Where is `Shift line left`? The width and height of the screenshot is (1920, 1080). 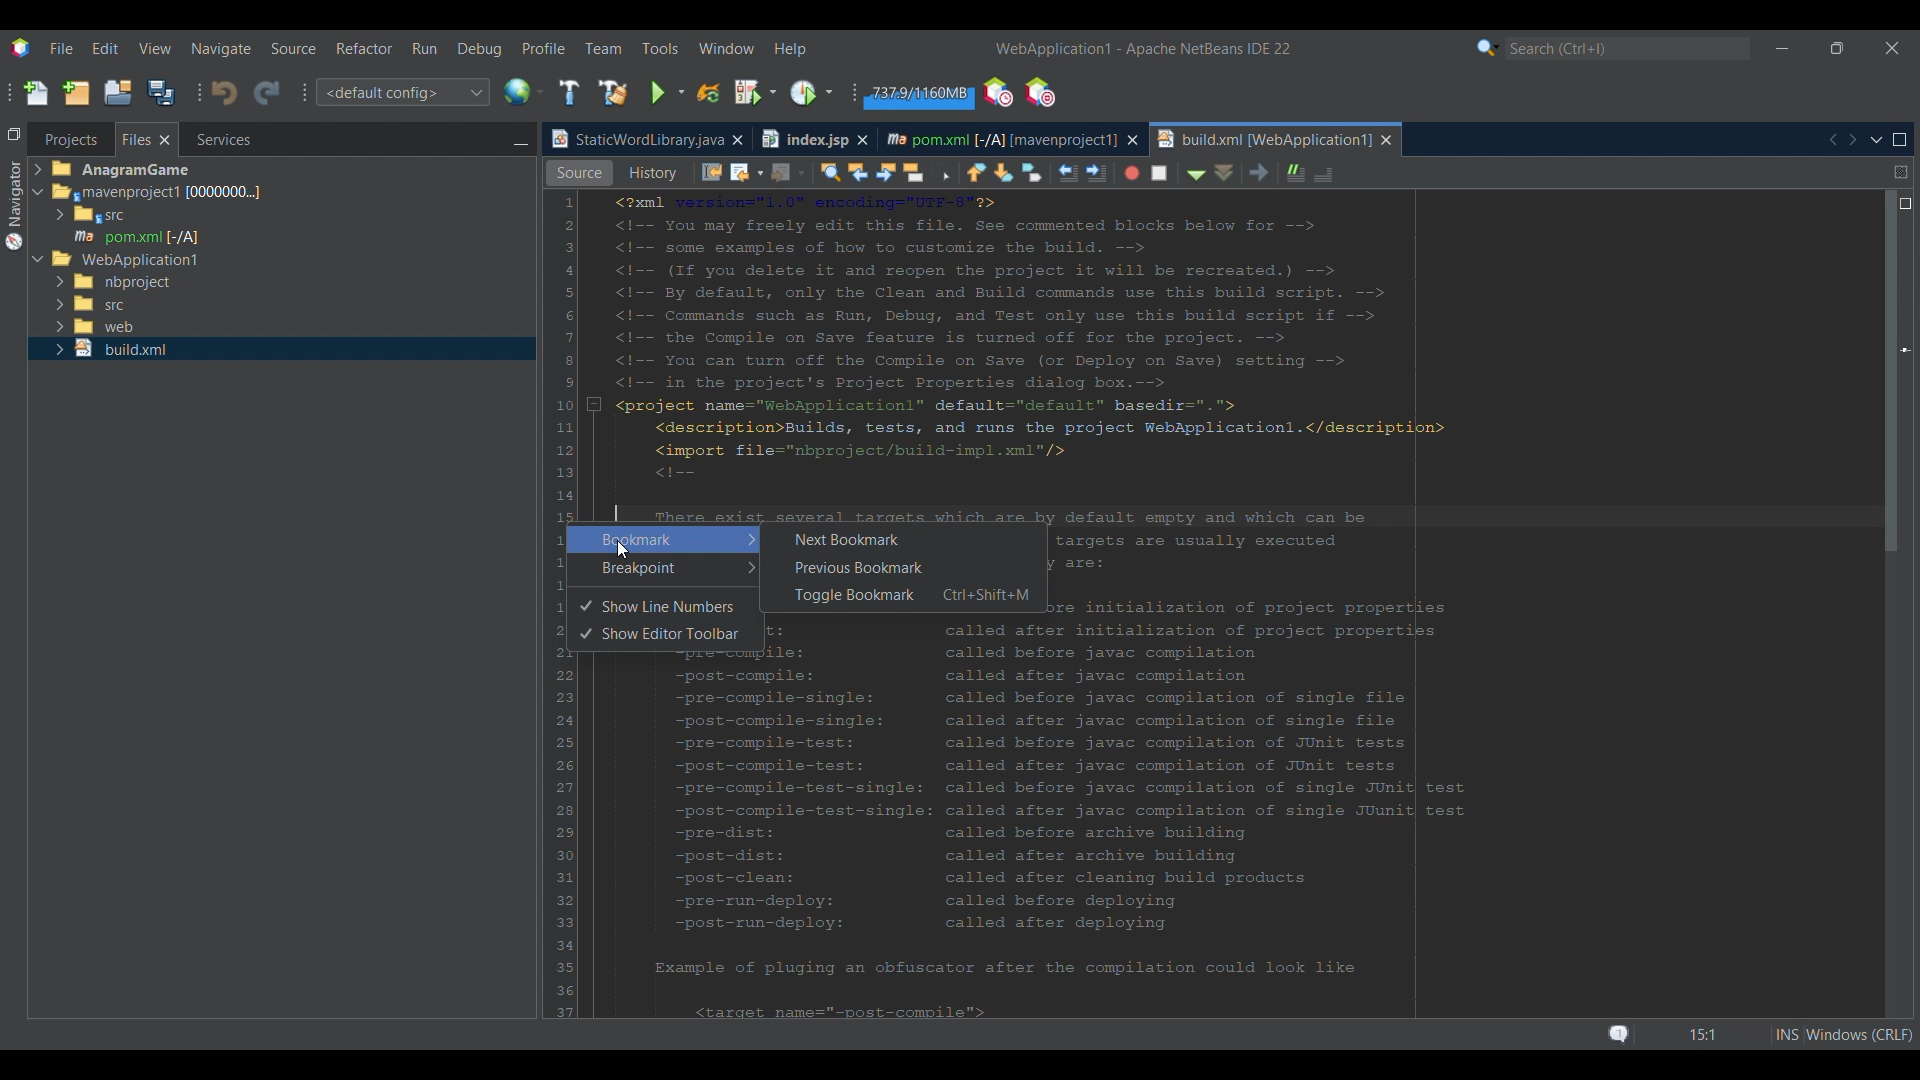 Shift line left is located at coordinates (1245, 174).